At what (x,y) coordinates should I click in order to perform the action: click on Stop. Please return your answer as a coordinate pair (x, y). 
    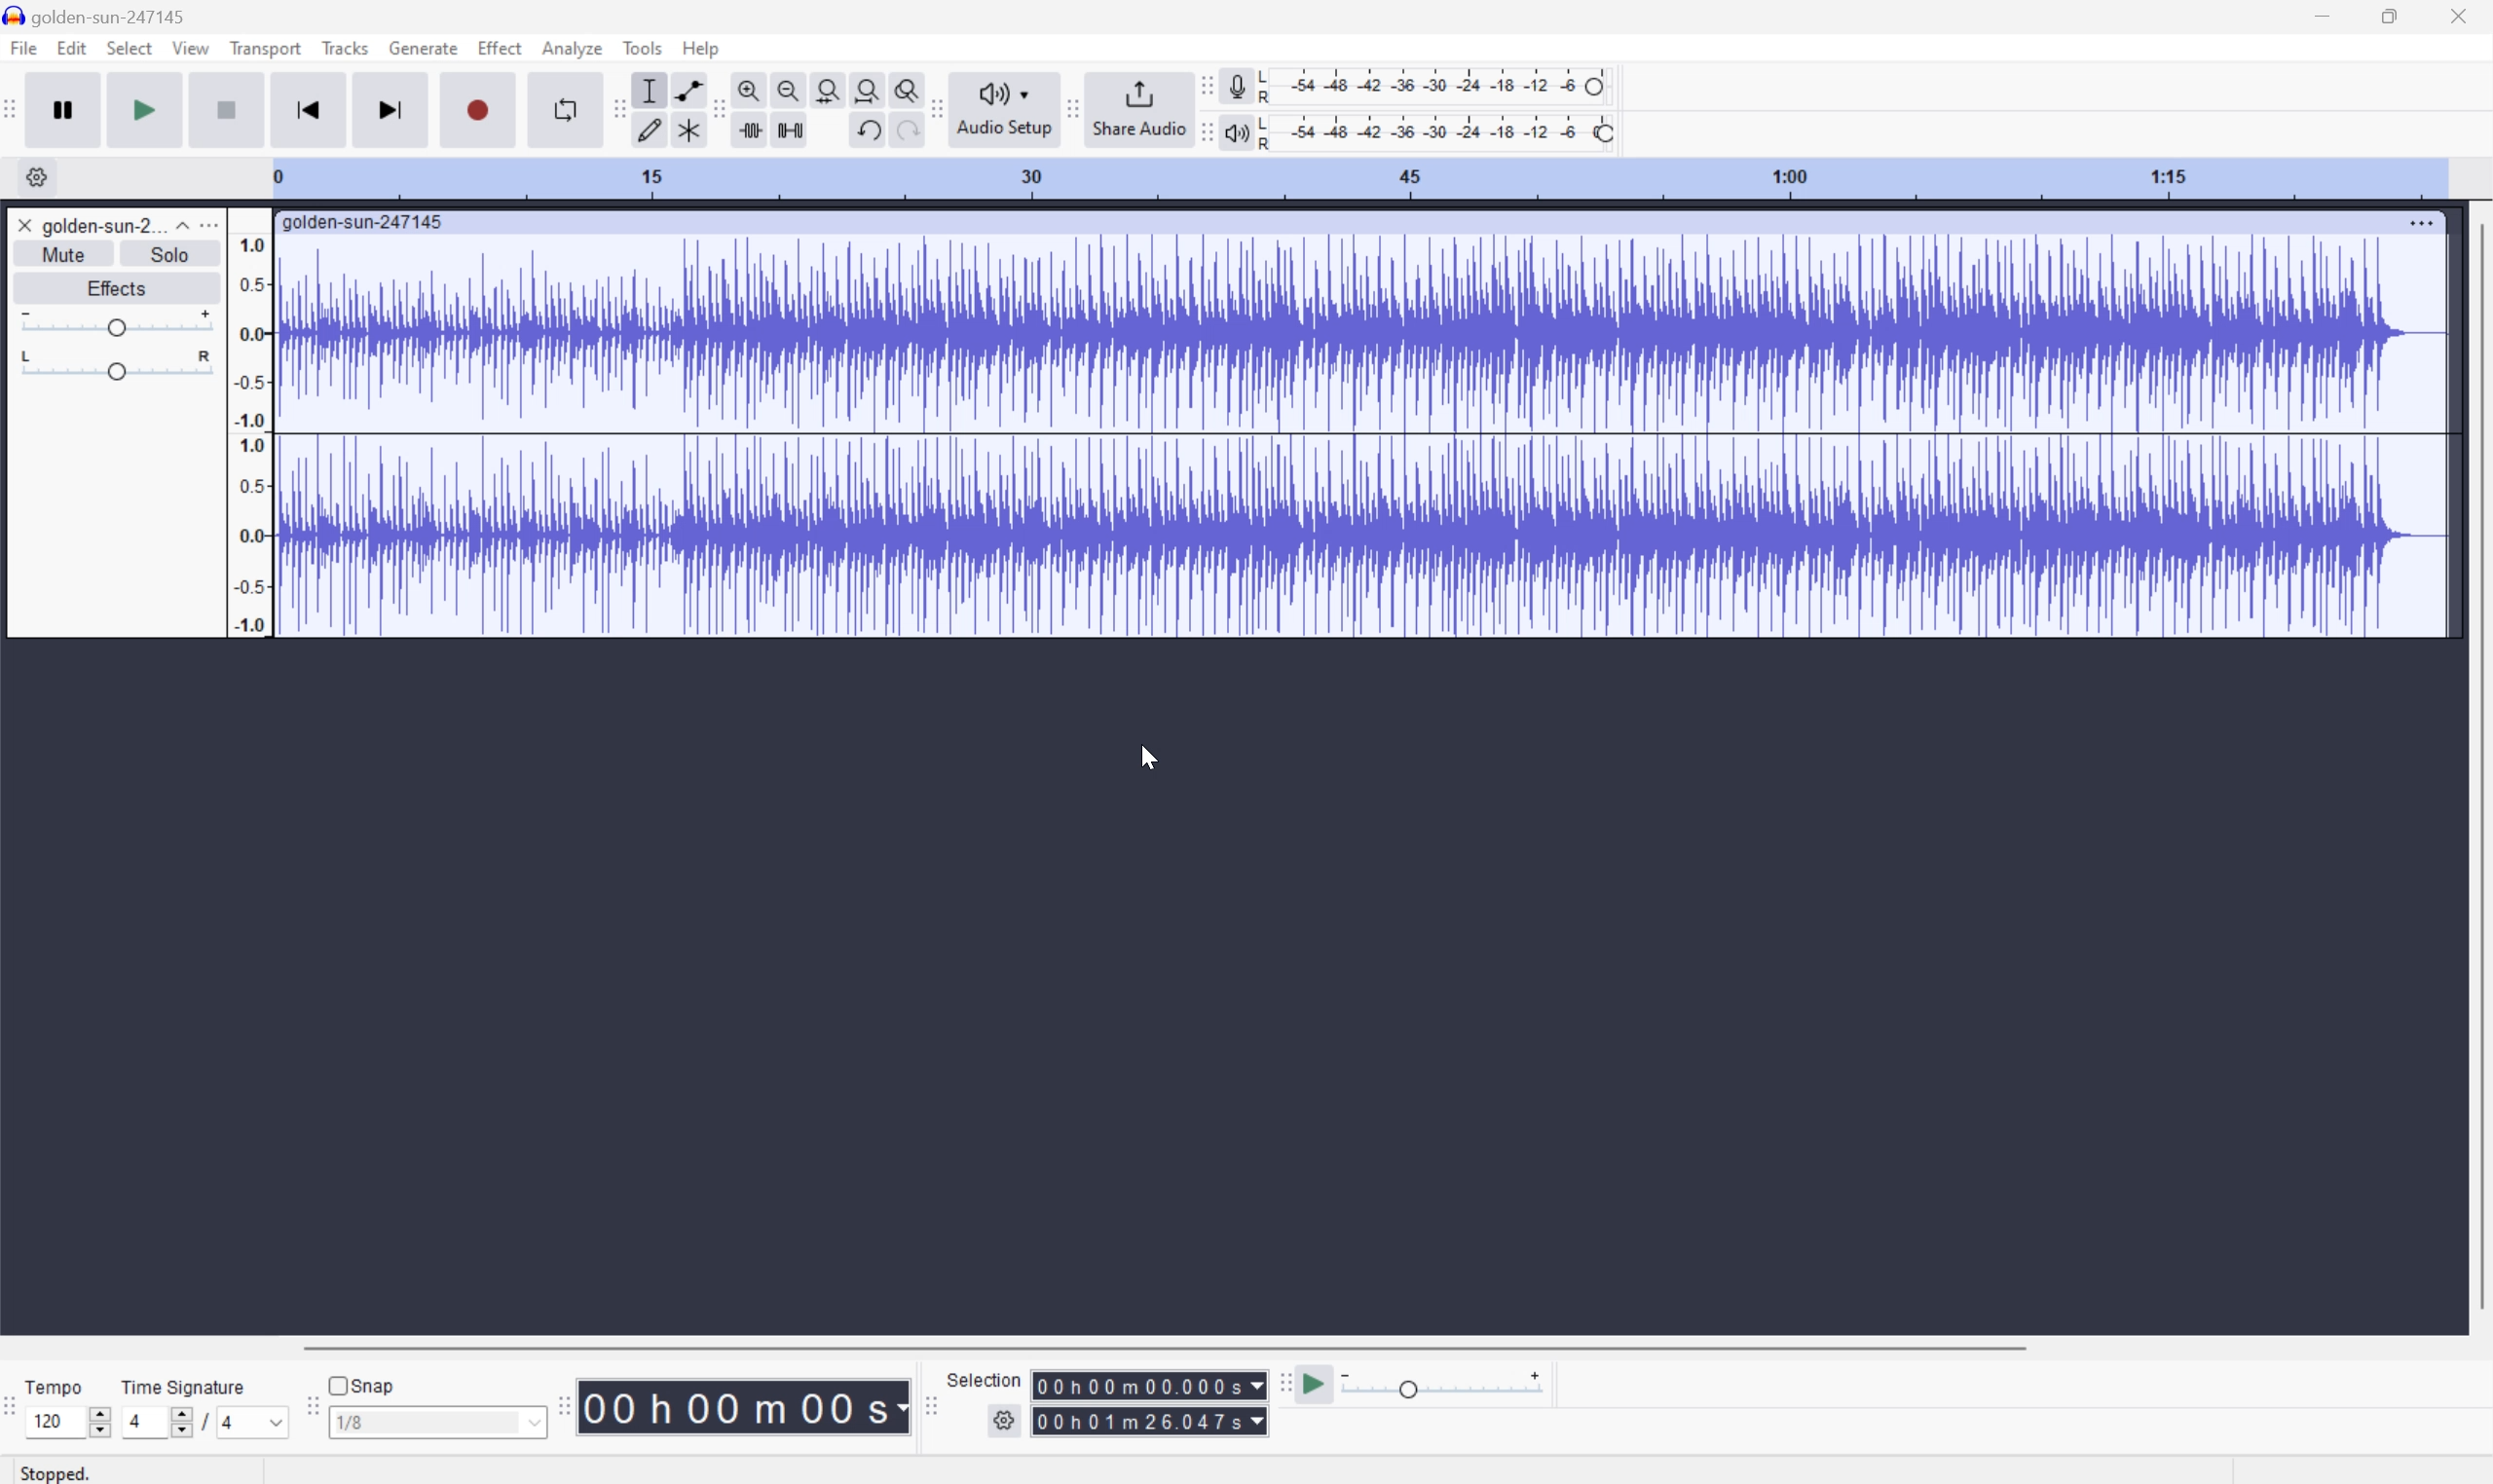
    Looking at the image, I should click on (228, 109).